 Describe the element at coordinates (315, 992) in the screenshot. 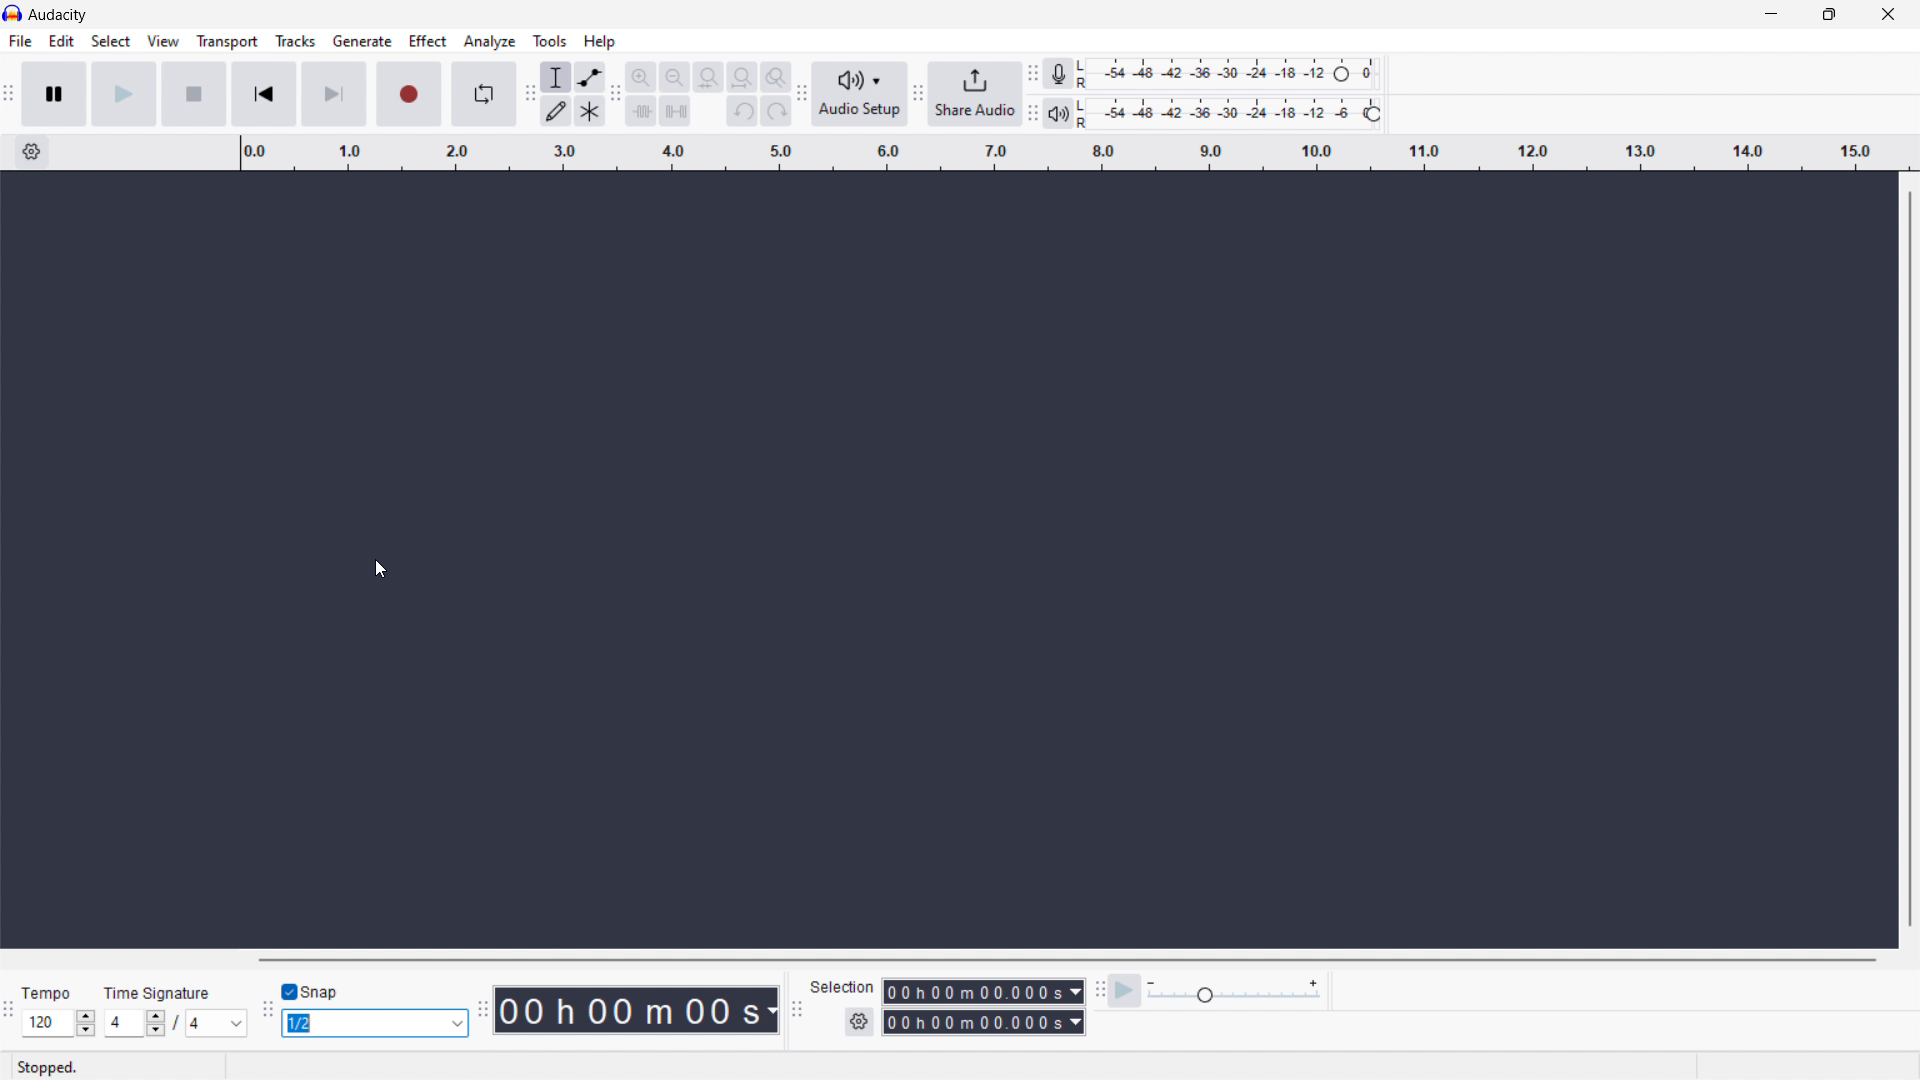

I see `toggle snap` at that location.